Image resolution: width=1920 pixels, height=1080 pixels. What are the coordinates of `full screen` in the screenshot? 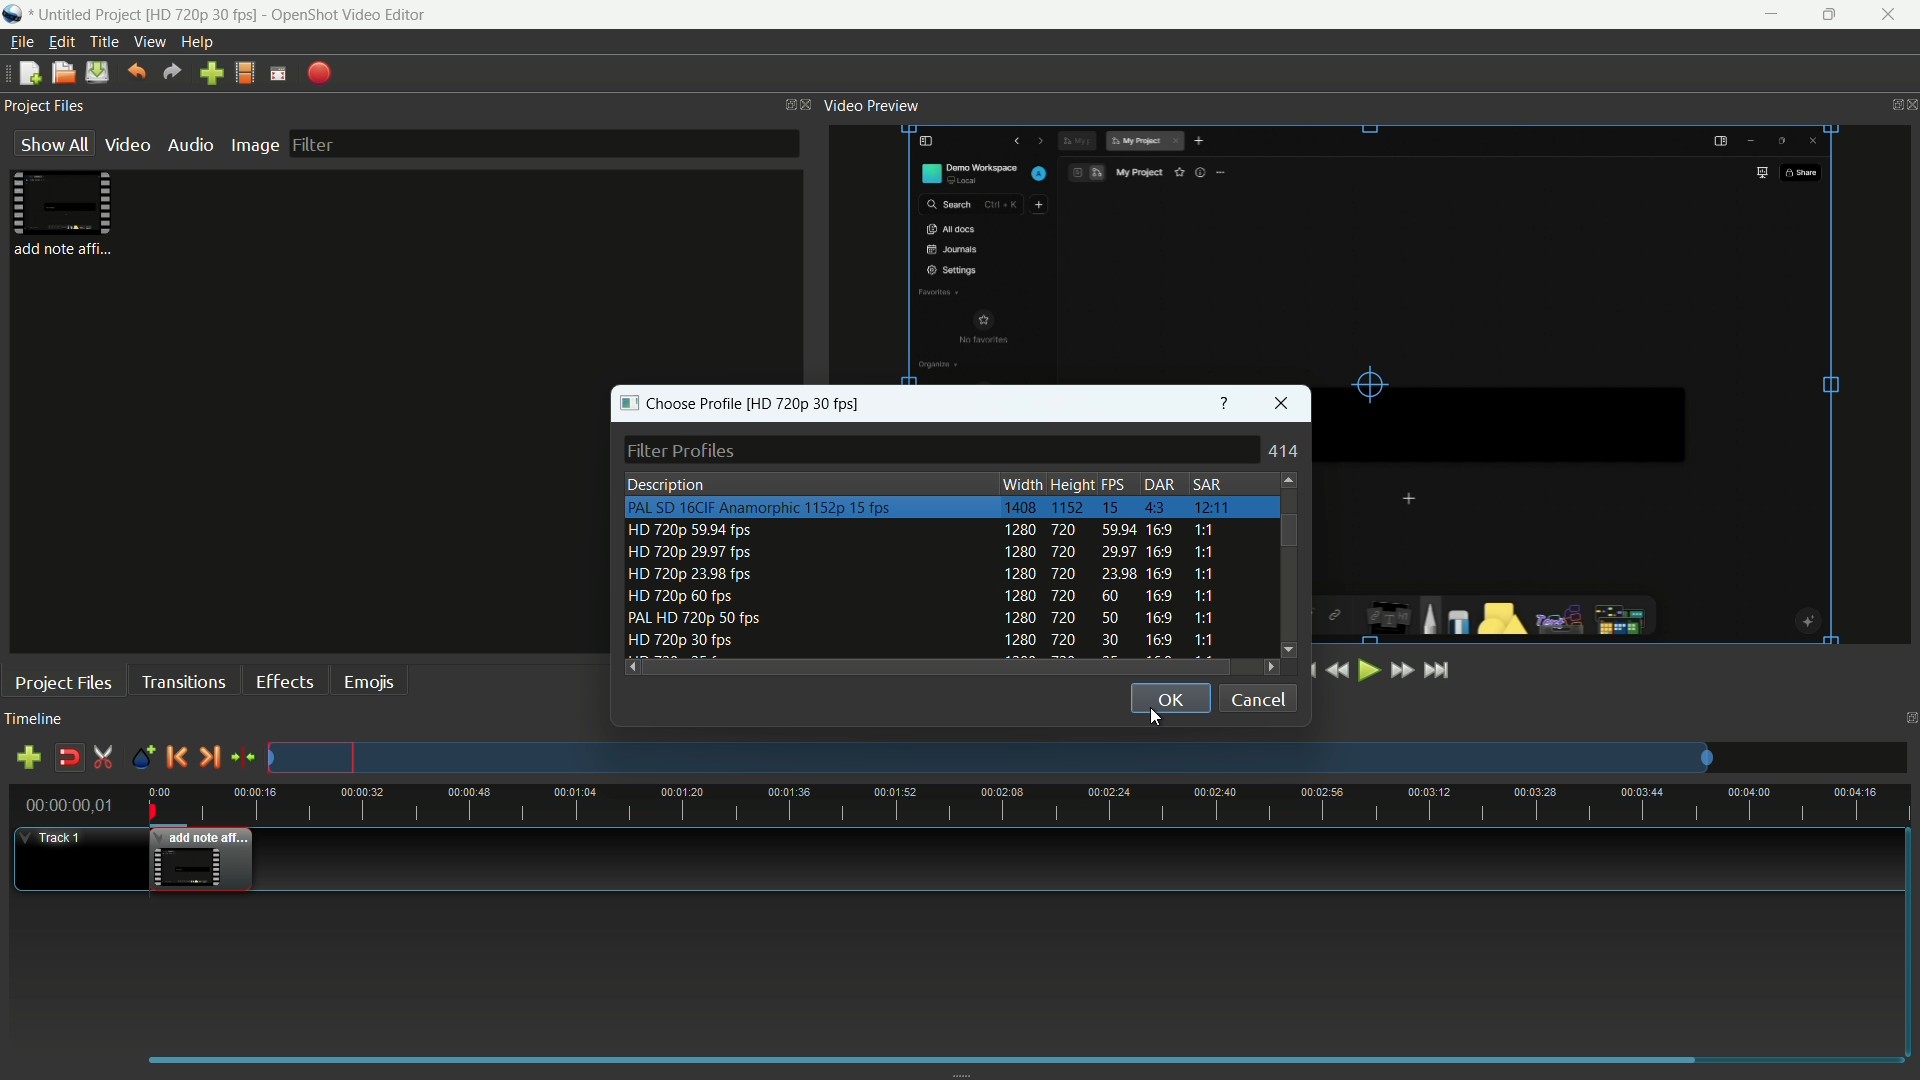 It's located at (278, 74).